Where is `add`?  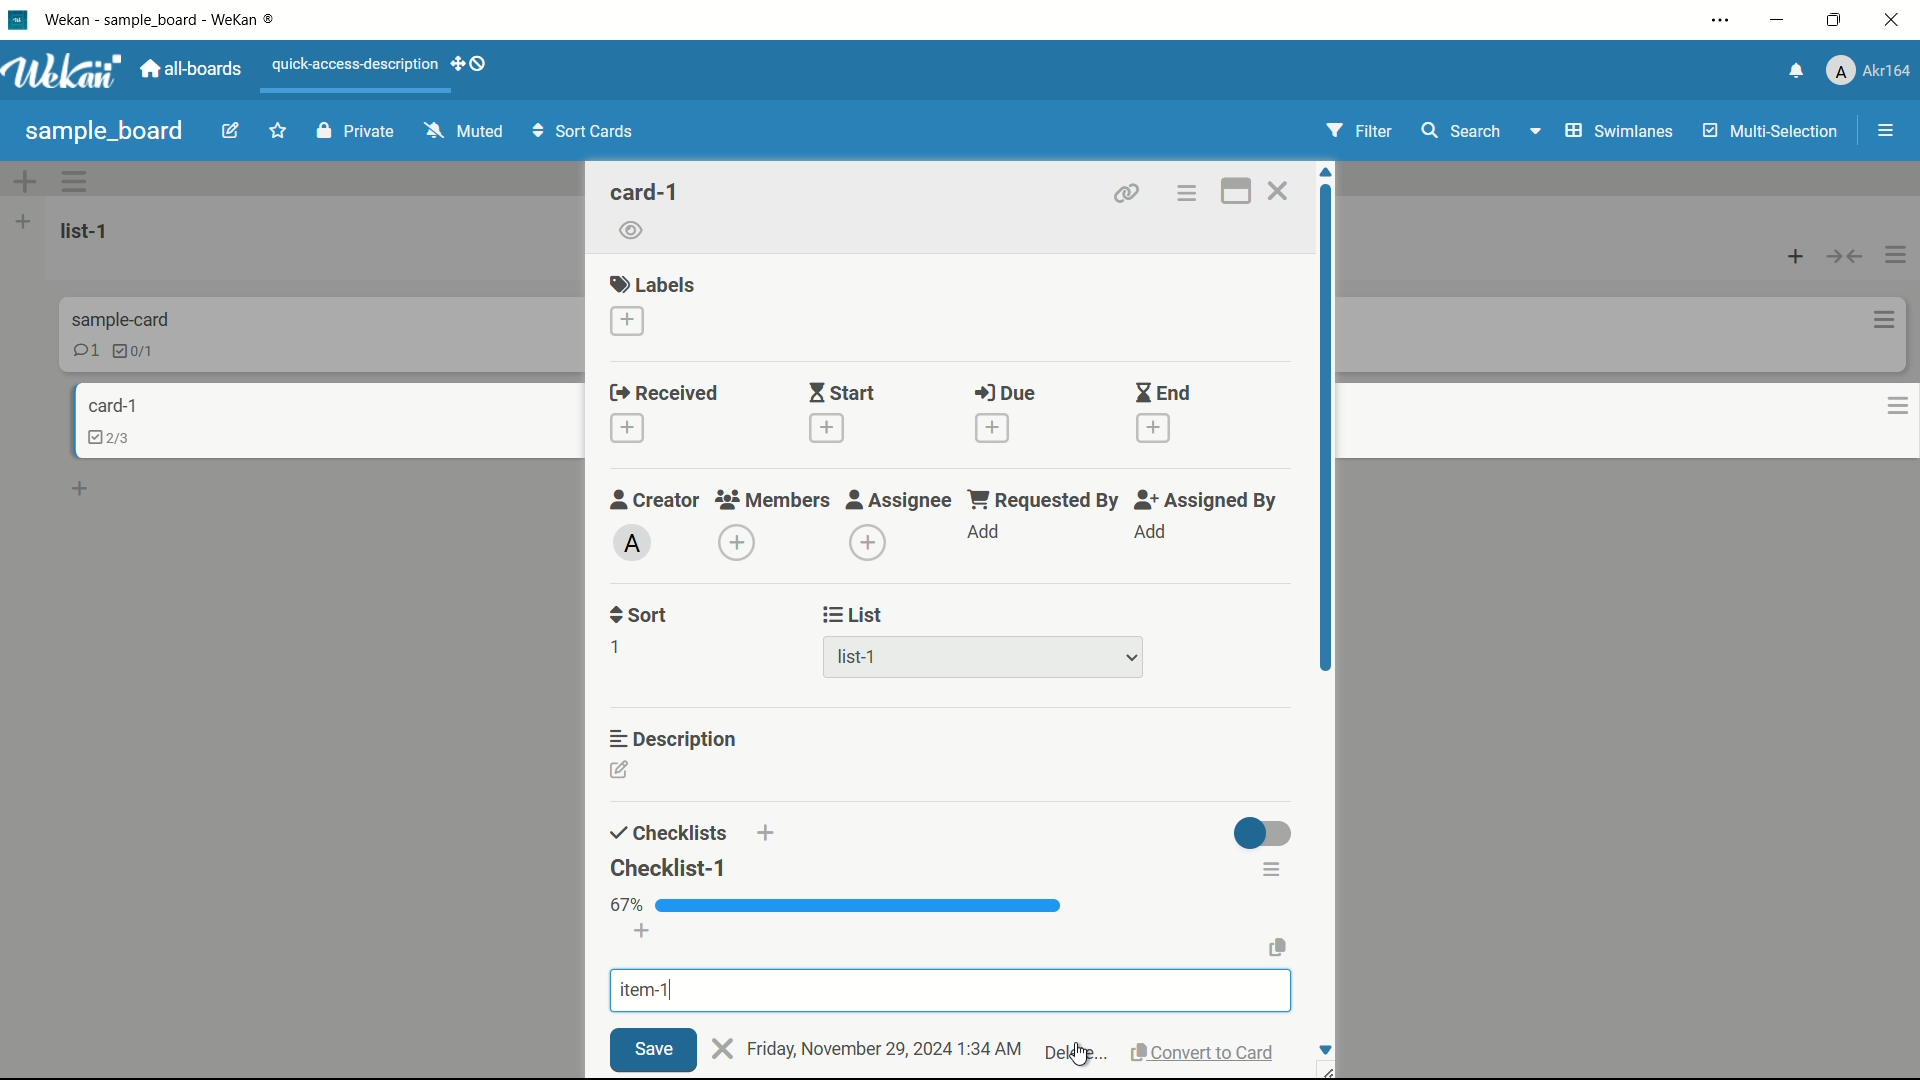
add is located at coordinates (983, 533).